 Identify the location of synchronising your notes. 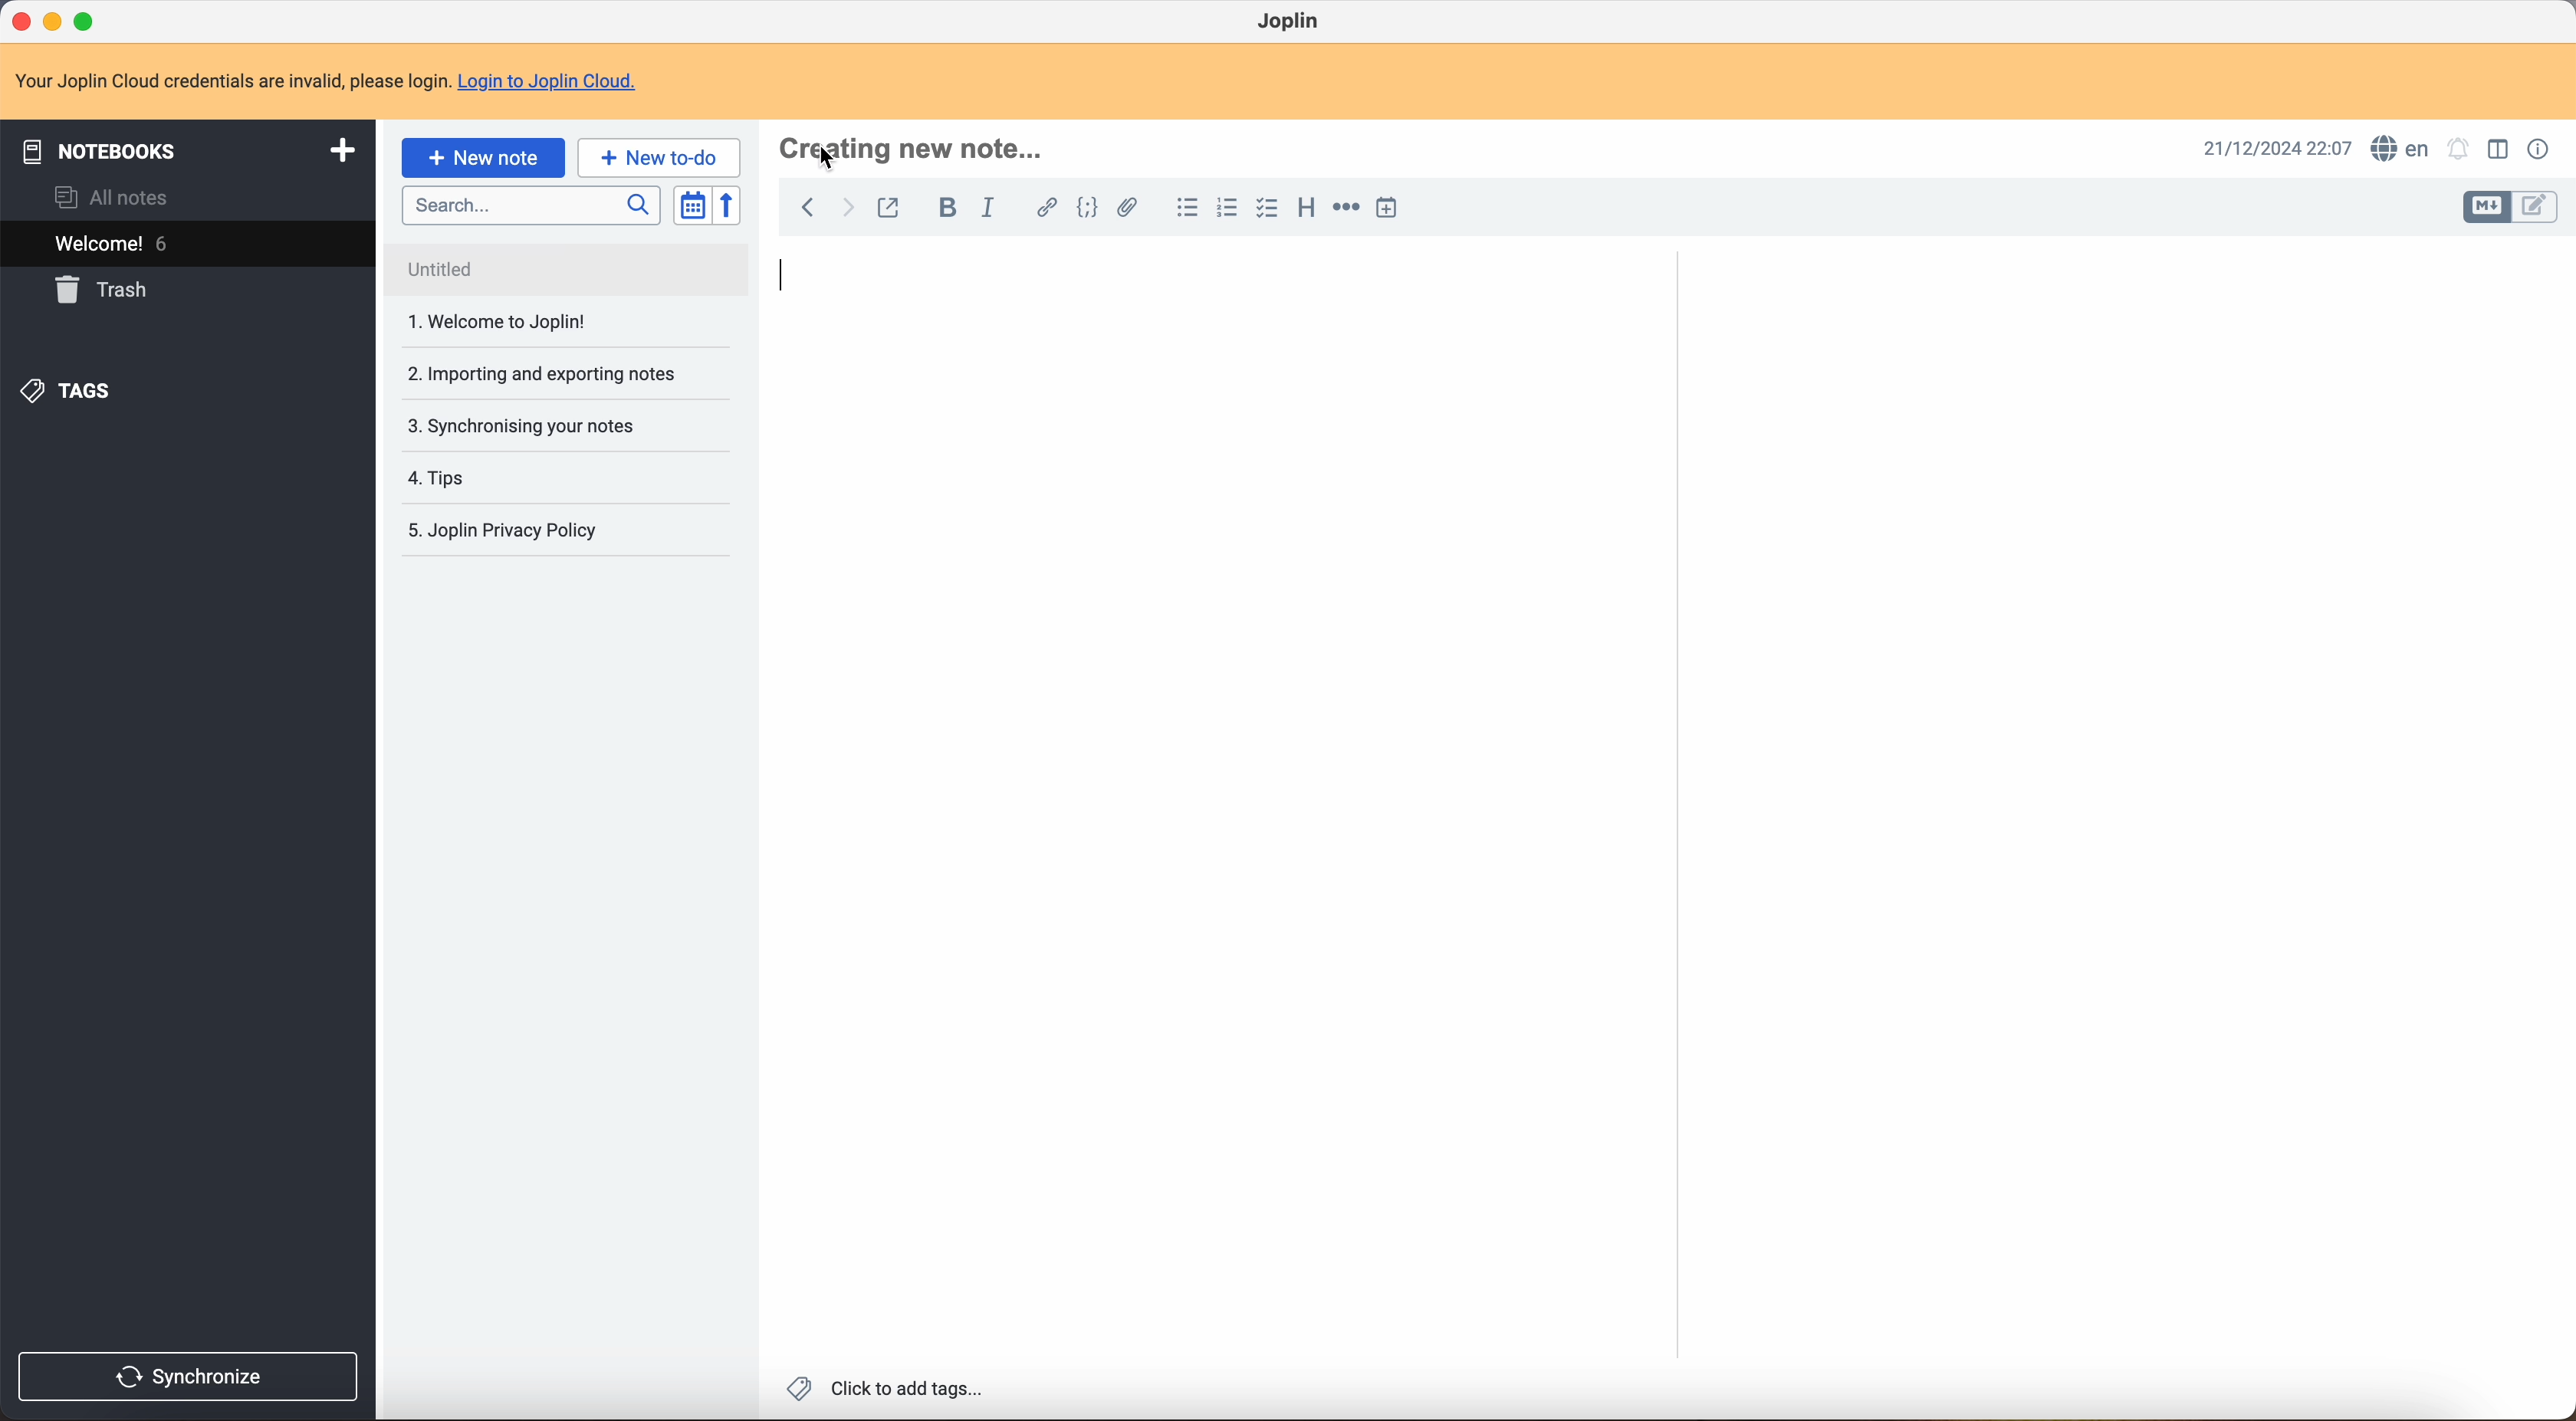
(552, 380).